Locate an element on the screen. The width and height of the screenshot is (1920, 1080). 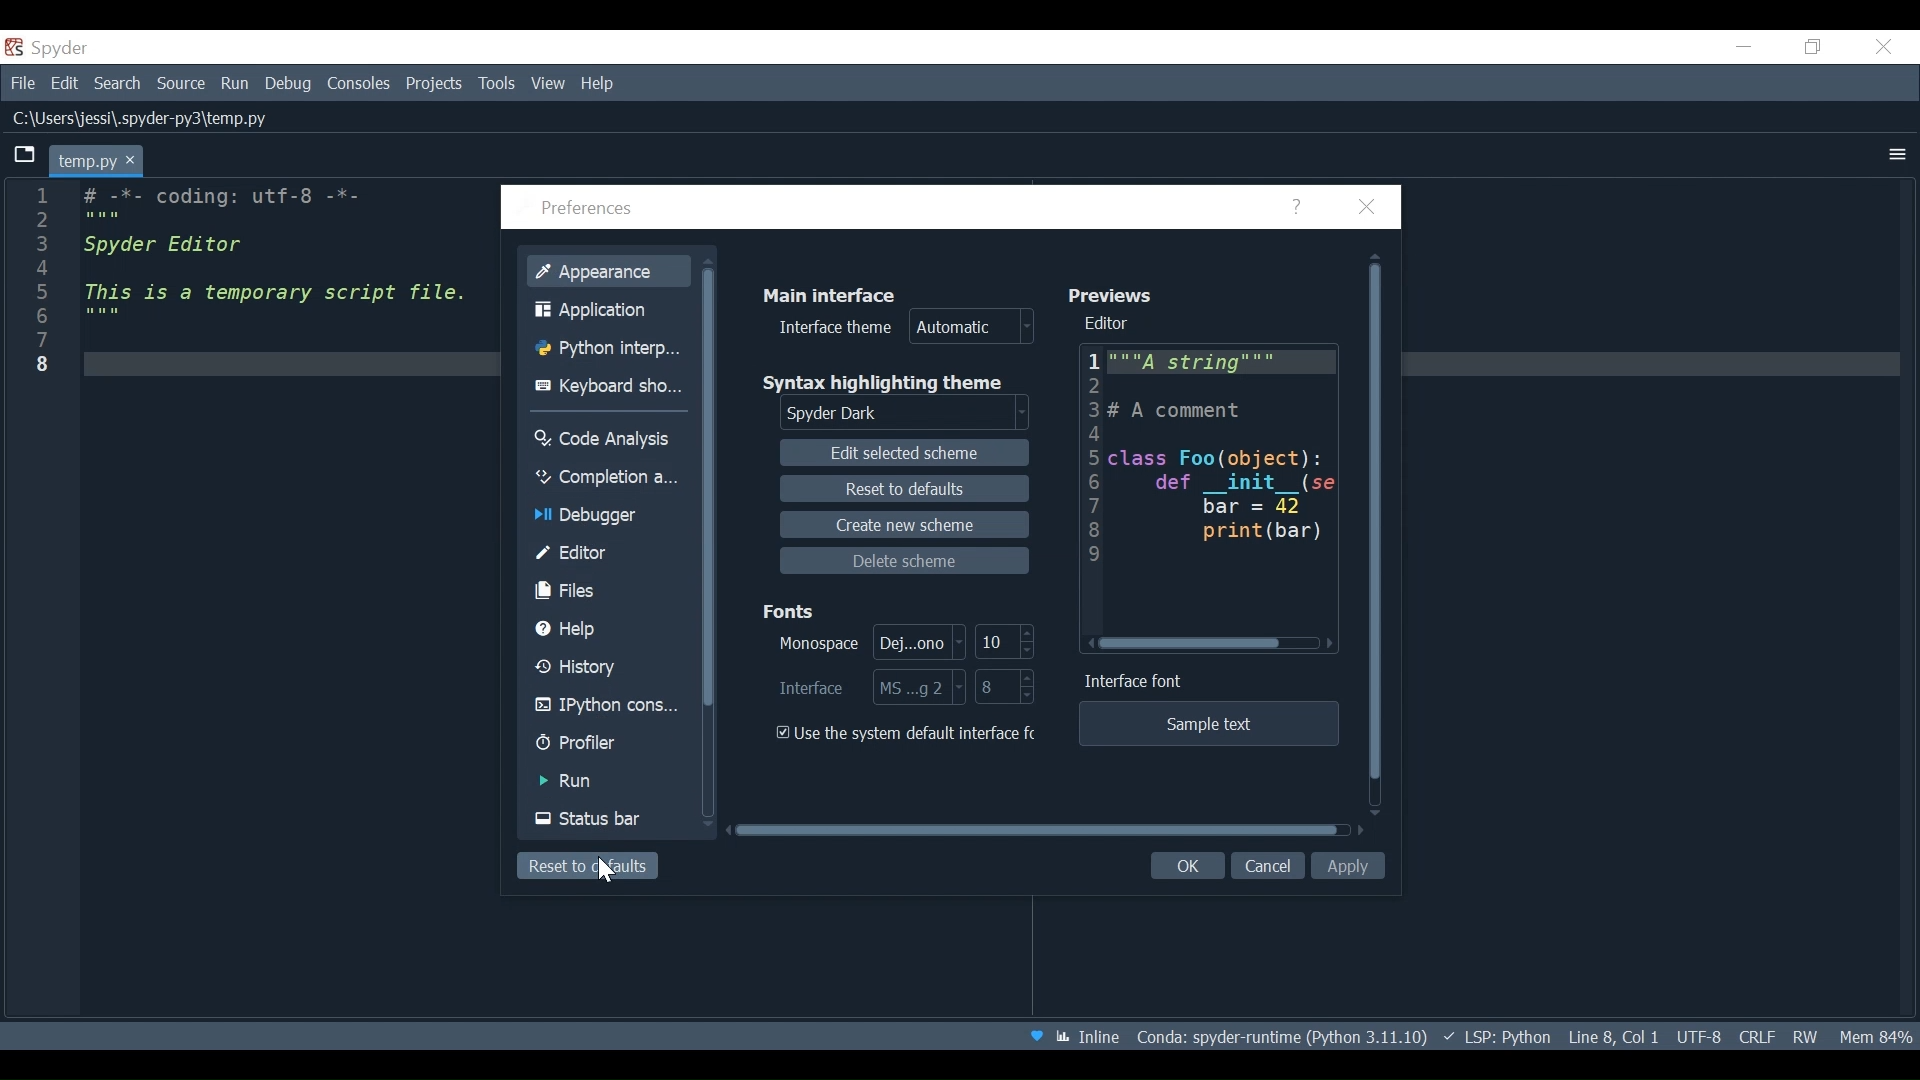
File is located at coordinates (22, 85).